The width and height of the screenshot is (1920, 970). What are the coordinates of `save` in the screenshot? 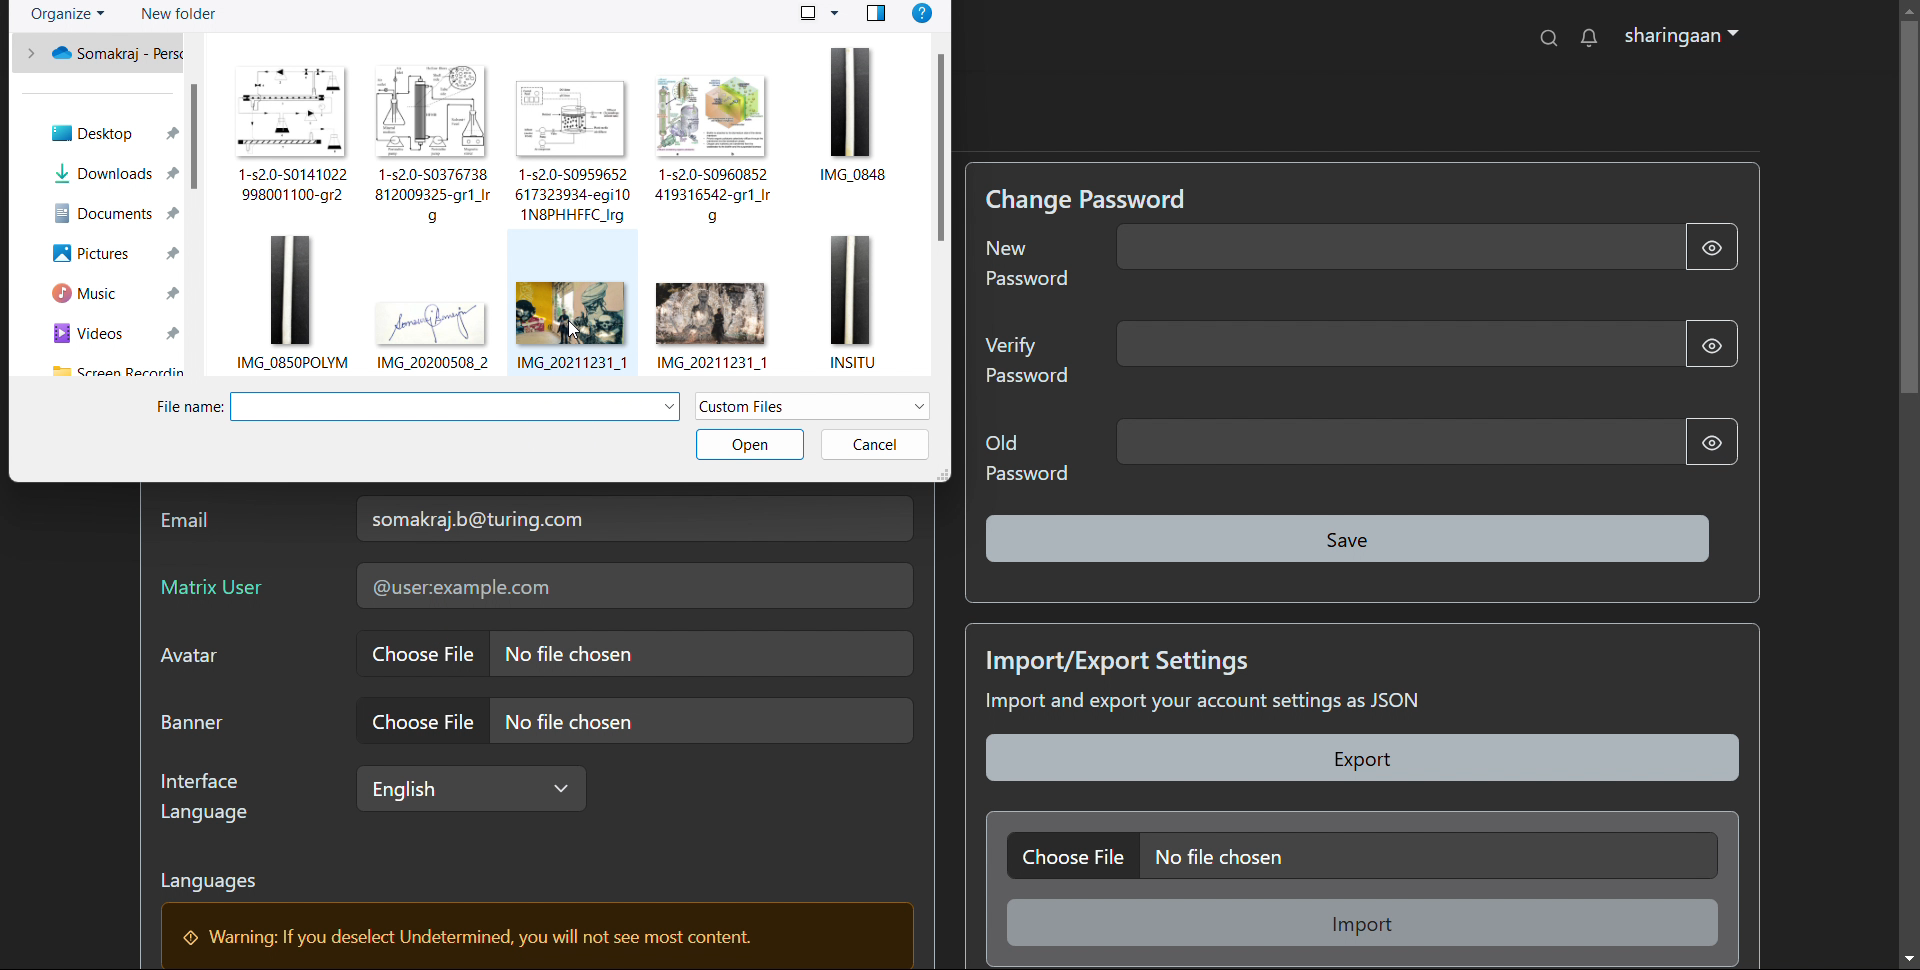 It's located at (1350, 539).